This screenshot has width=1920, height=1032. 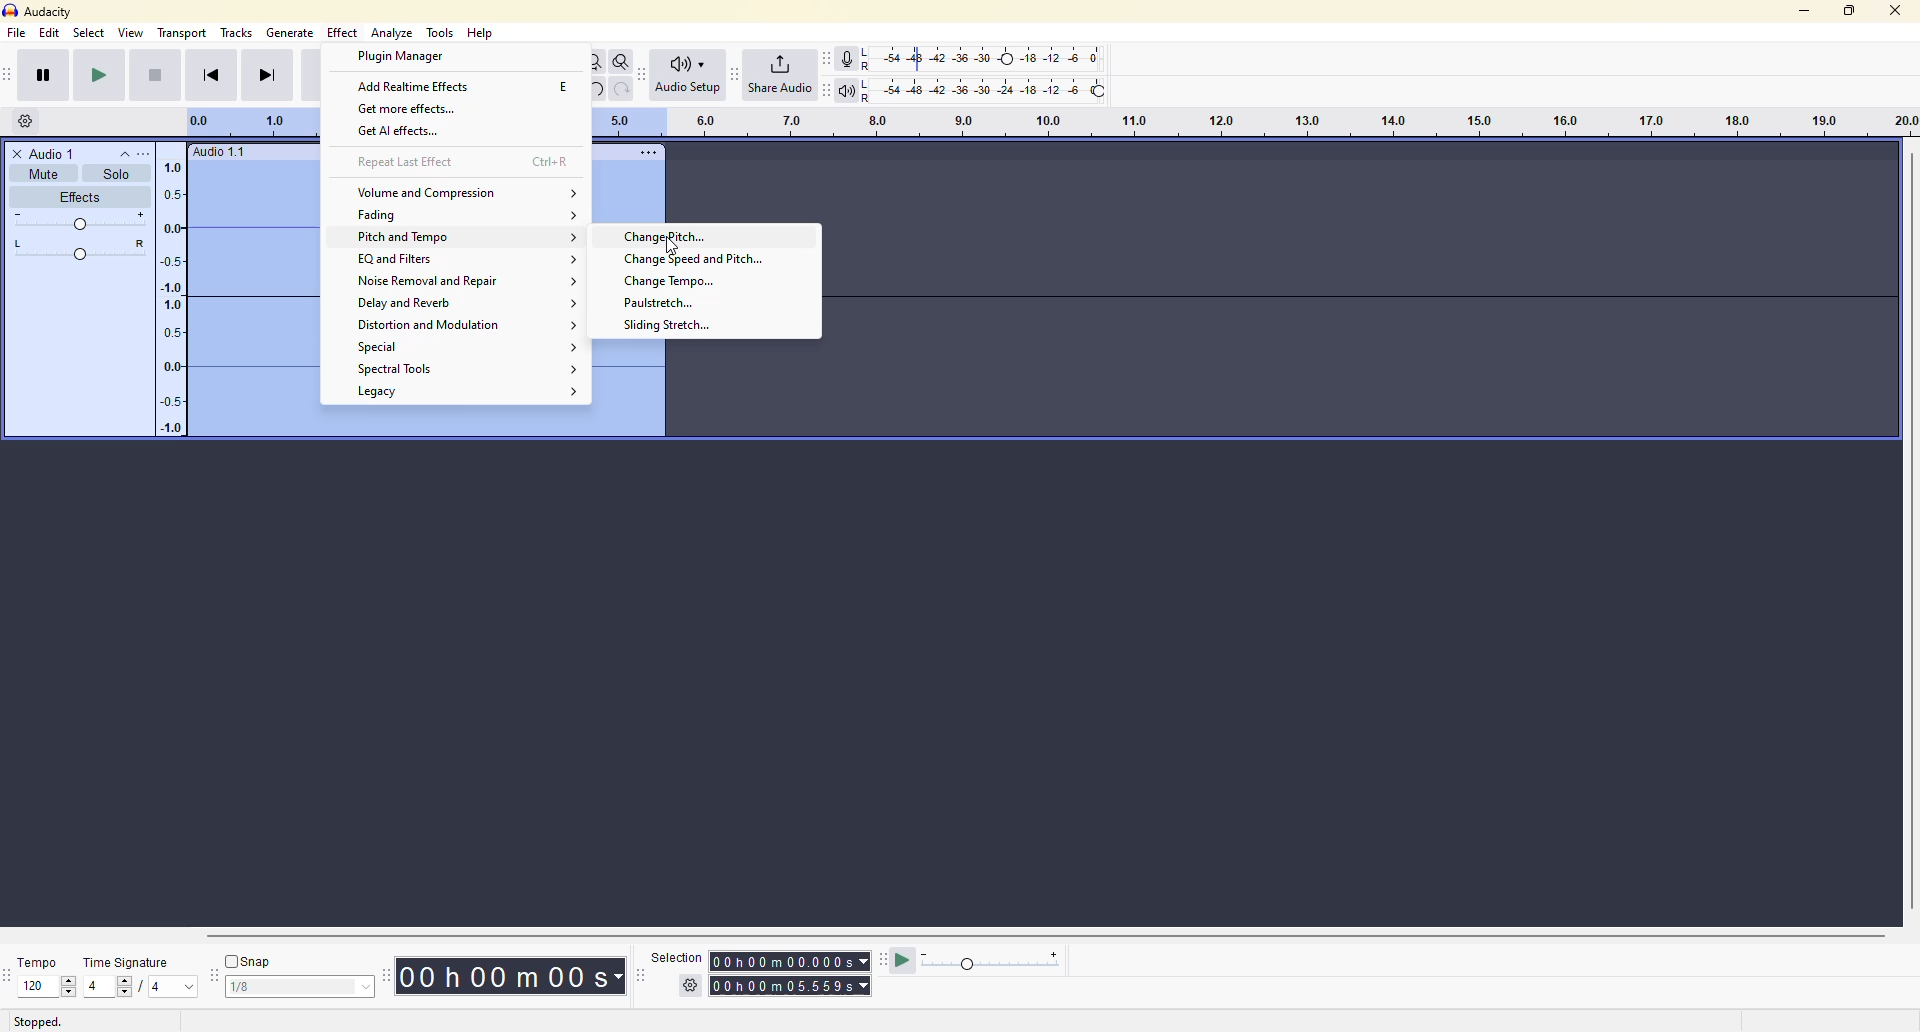 I want to click on change pitch, so click(x=668, y=237).